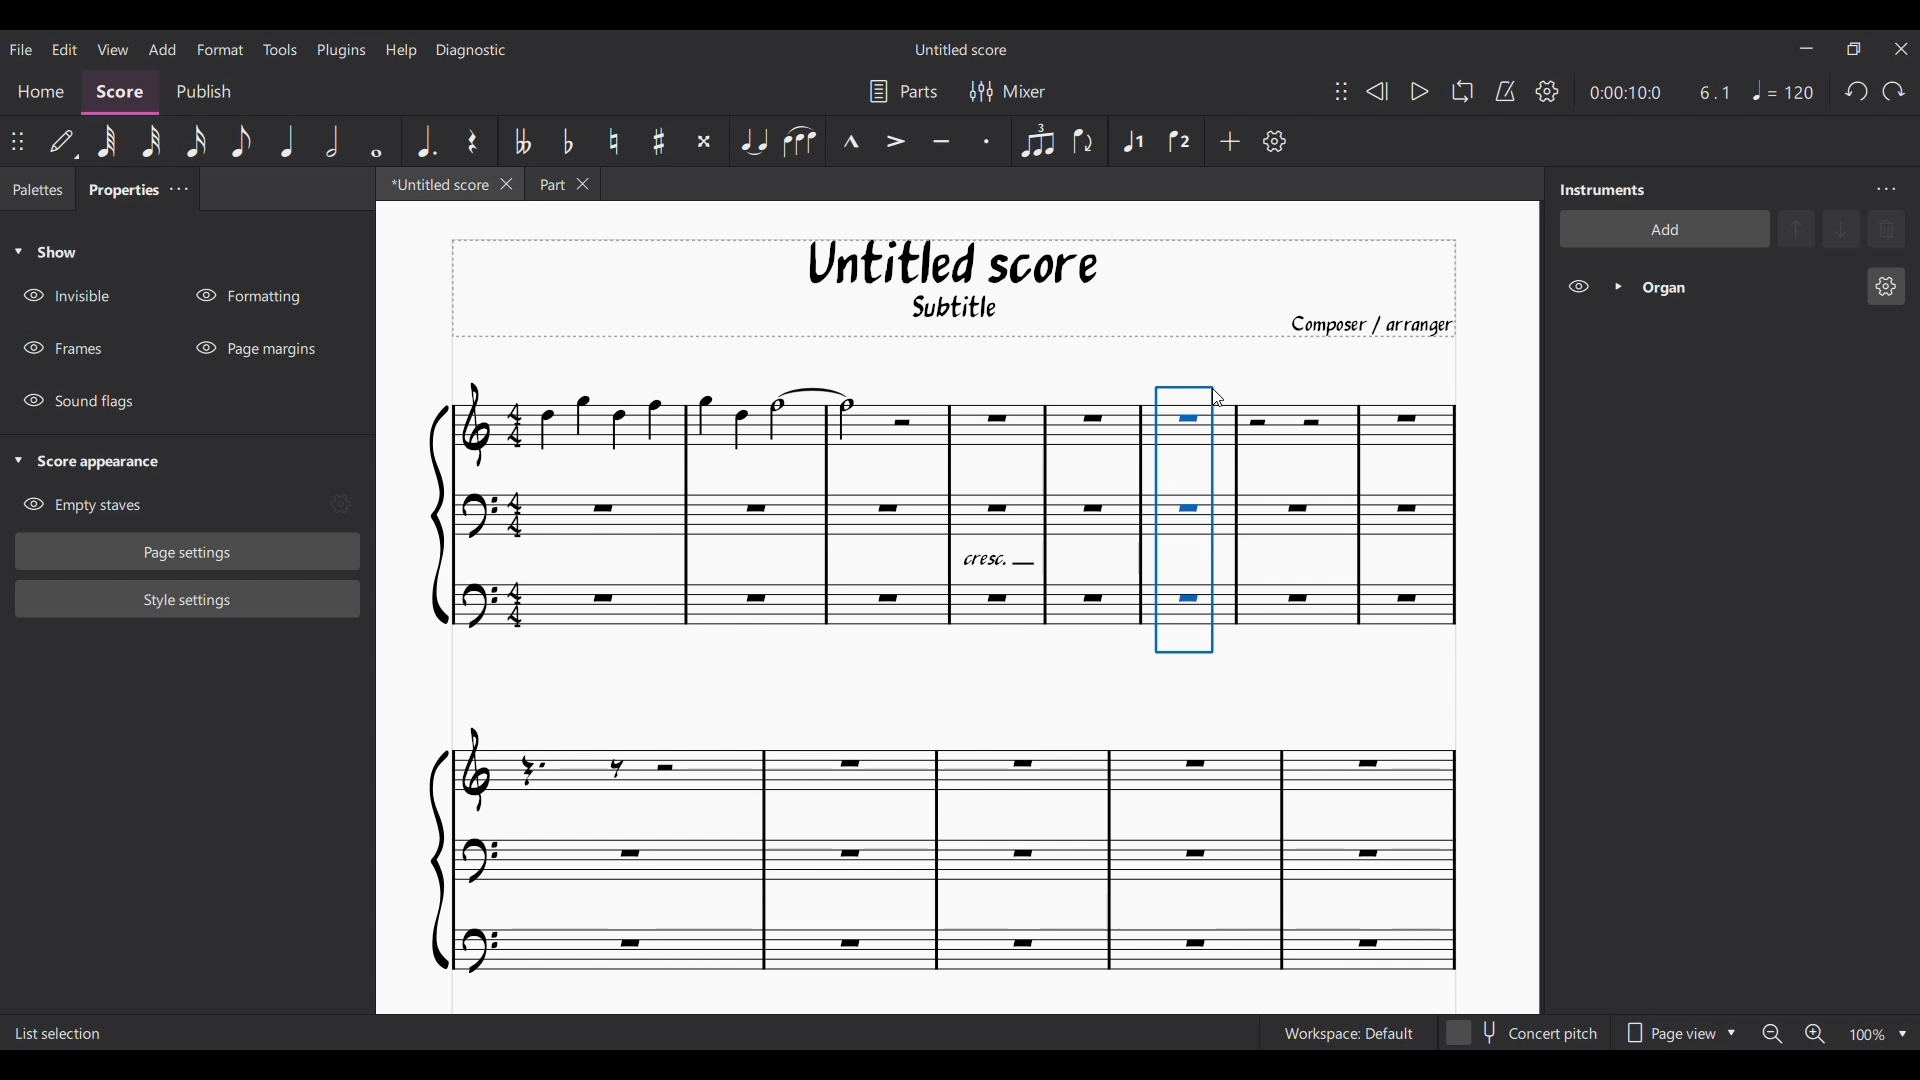  What do you see at coordinates (340, 504) in the screenshot?
I see `Empty stave settings` at bounding box center [340, 504].